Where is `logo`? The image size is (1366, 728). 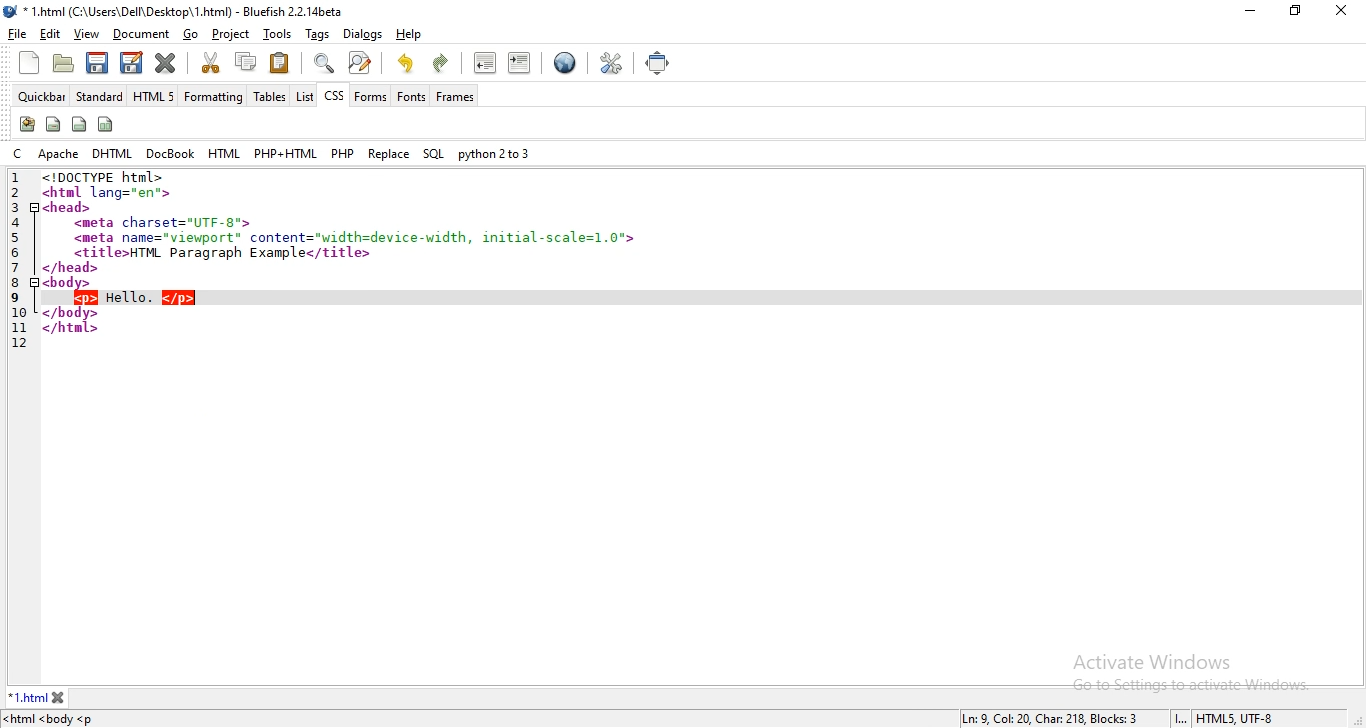
logo is located at coordinates (12, 11).